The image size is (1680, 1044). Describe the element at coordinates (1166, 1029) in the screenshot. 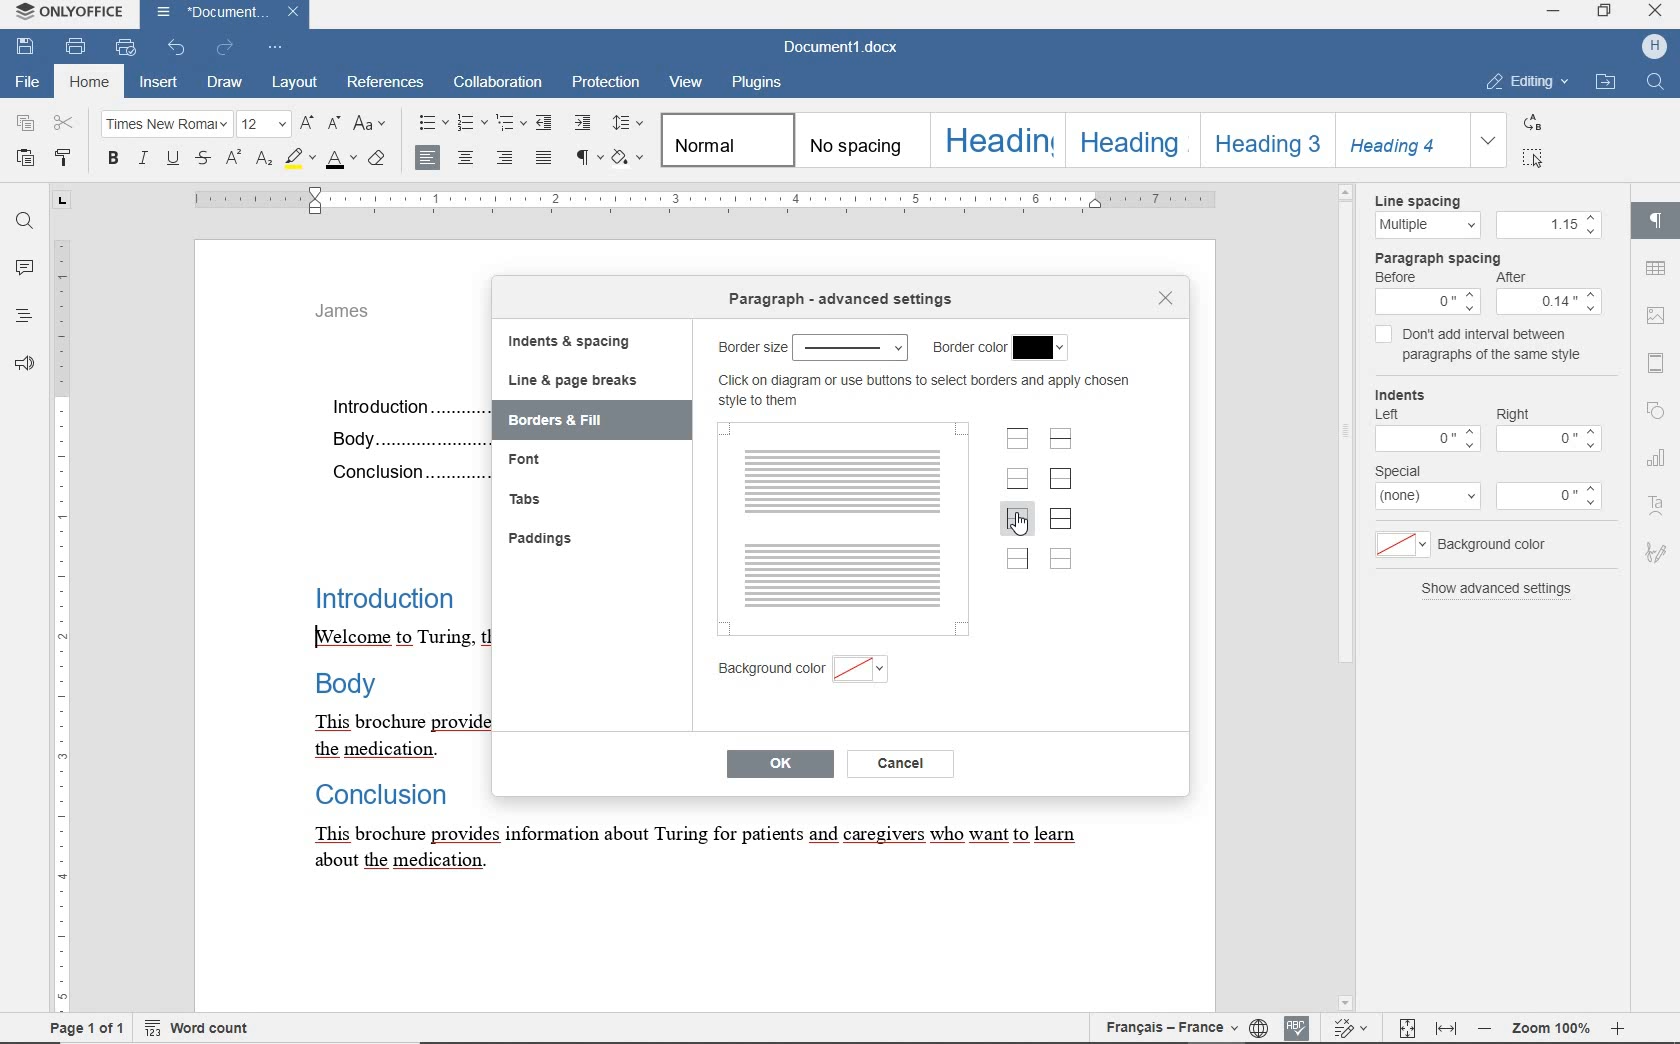

I see `text language` at that location.